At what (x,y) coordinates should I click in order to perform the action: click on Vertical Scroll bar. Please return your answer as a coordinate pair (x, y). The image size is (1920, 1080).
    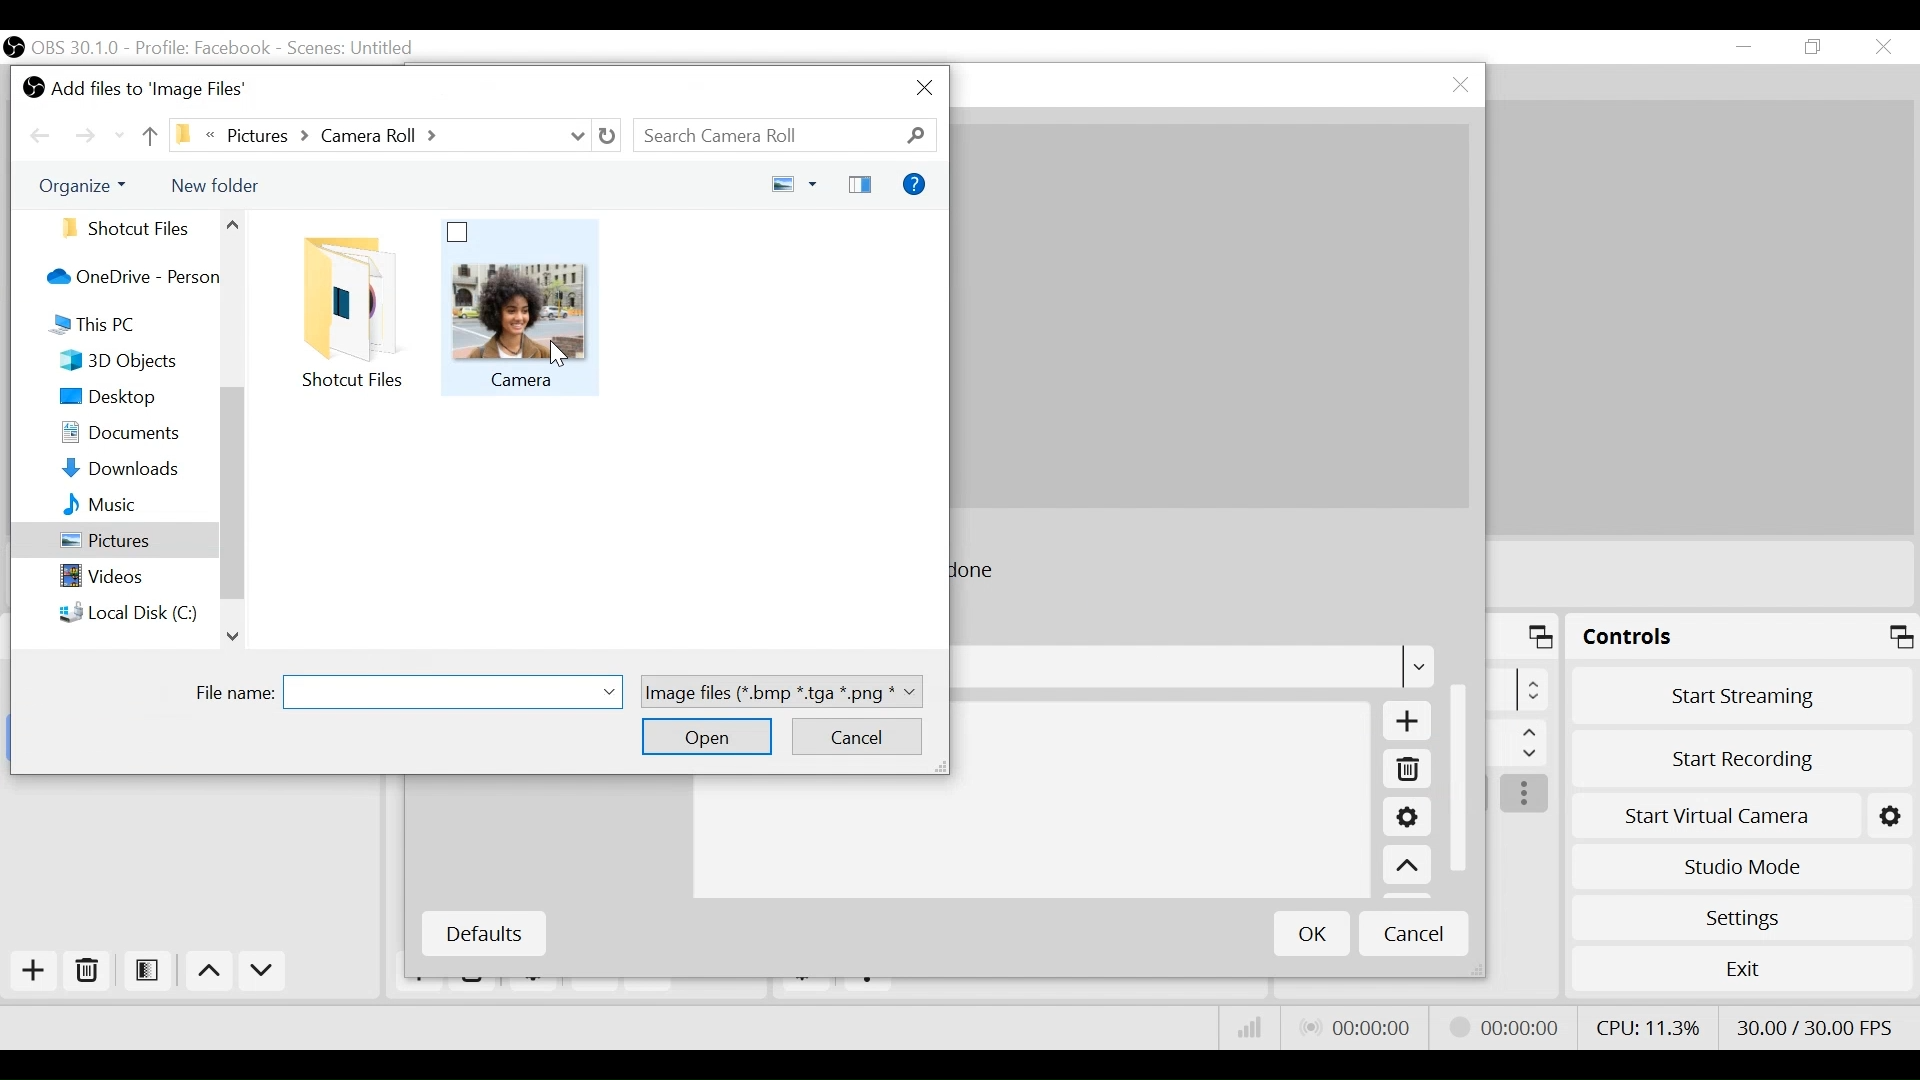
    Looking at the image, I should click on (235, 490).